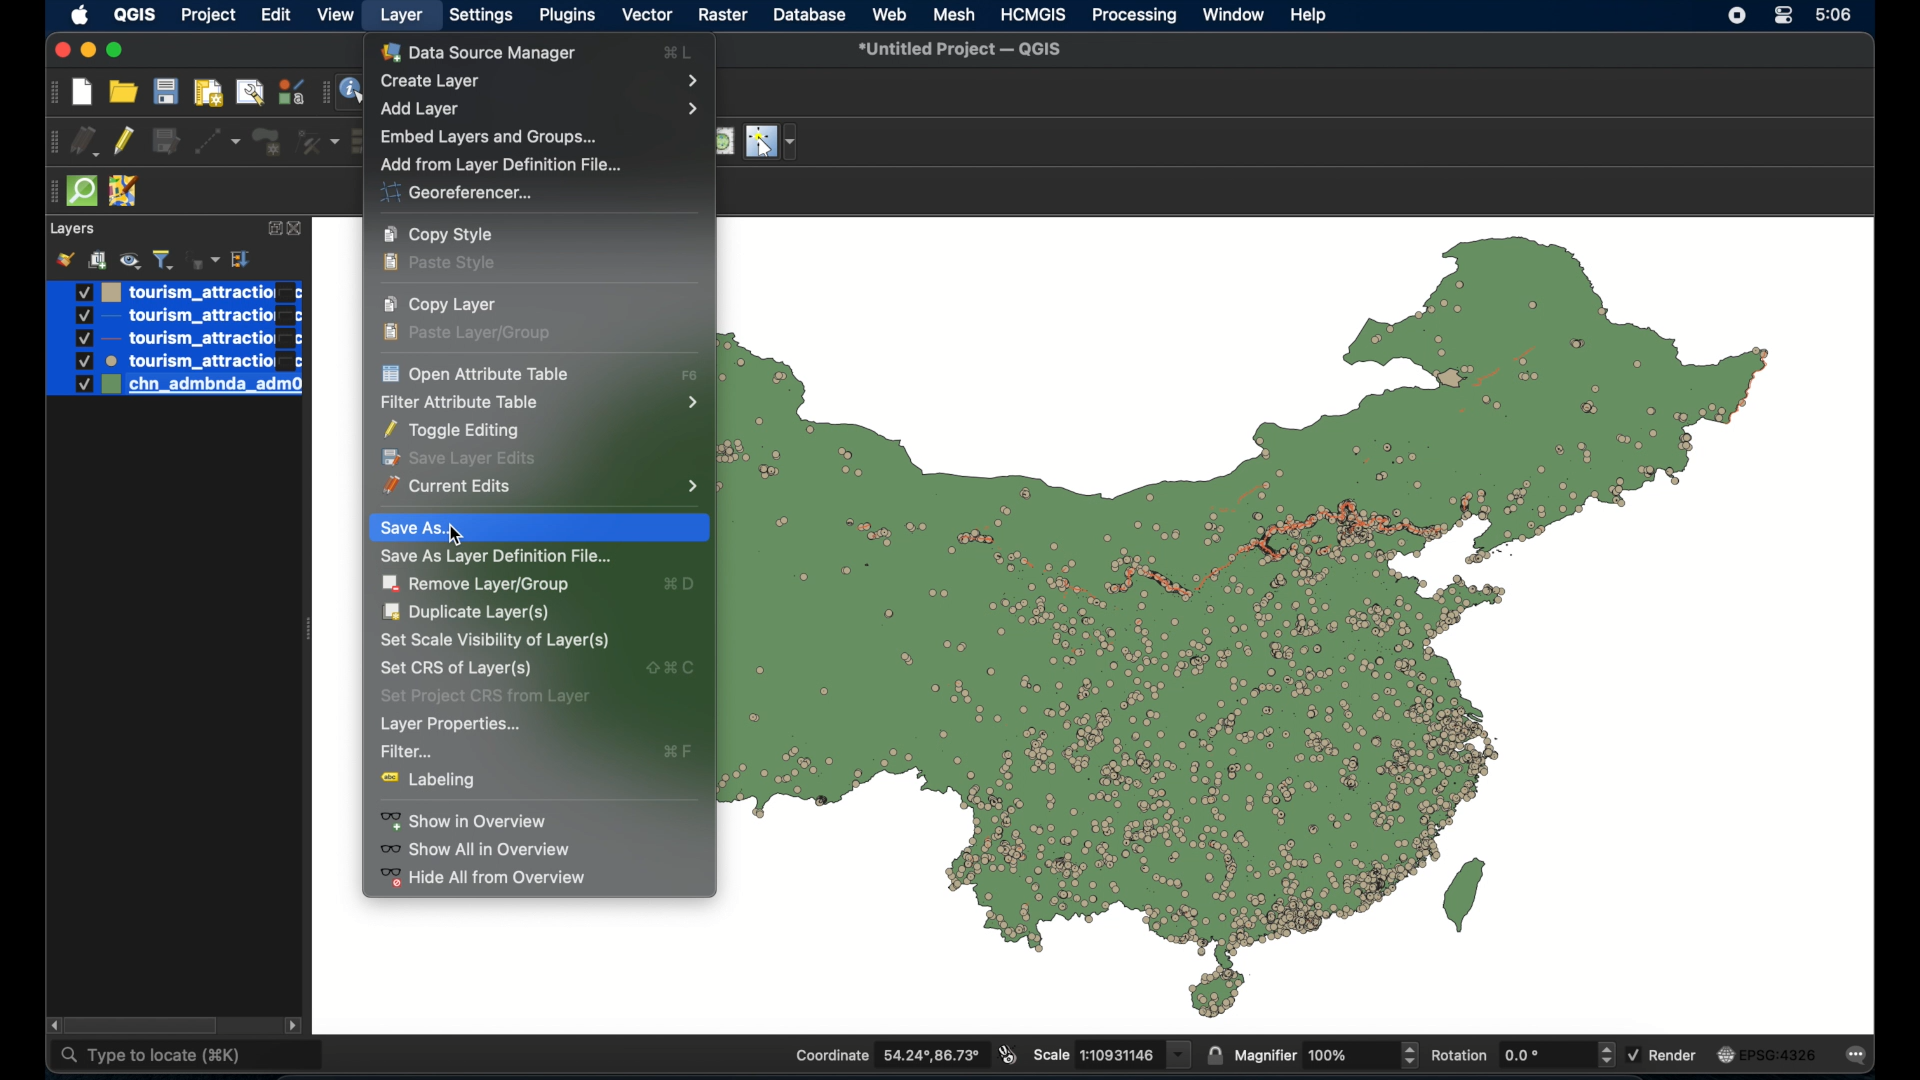 The width and height of the screenshot is (1920, 1080). I want to click on boundary map of china with point data, so click(1249, 621).